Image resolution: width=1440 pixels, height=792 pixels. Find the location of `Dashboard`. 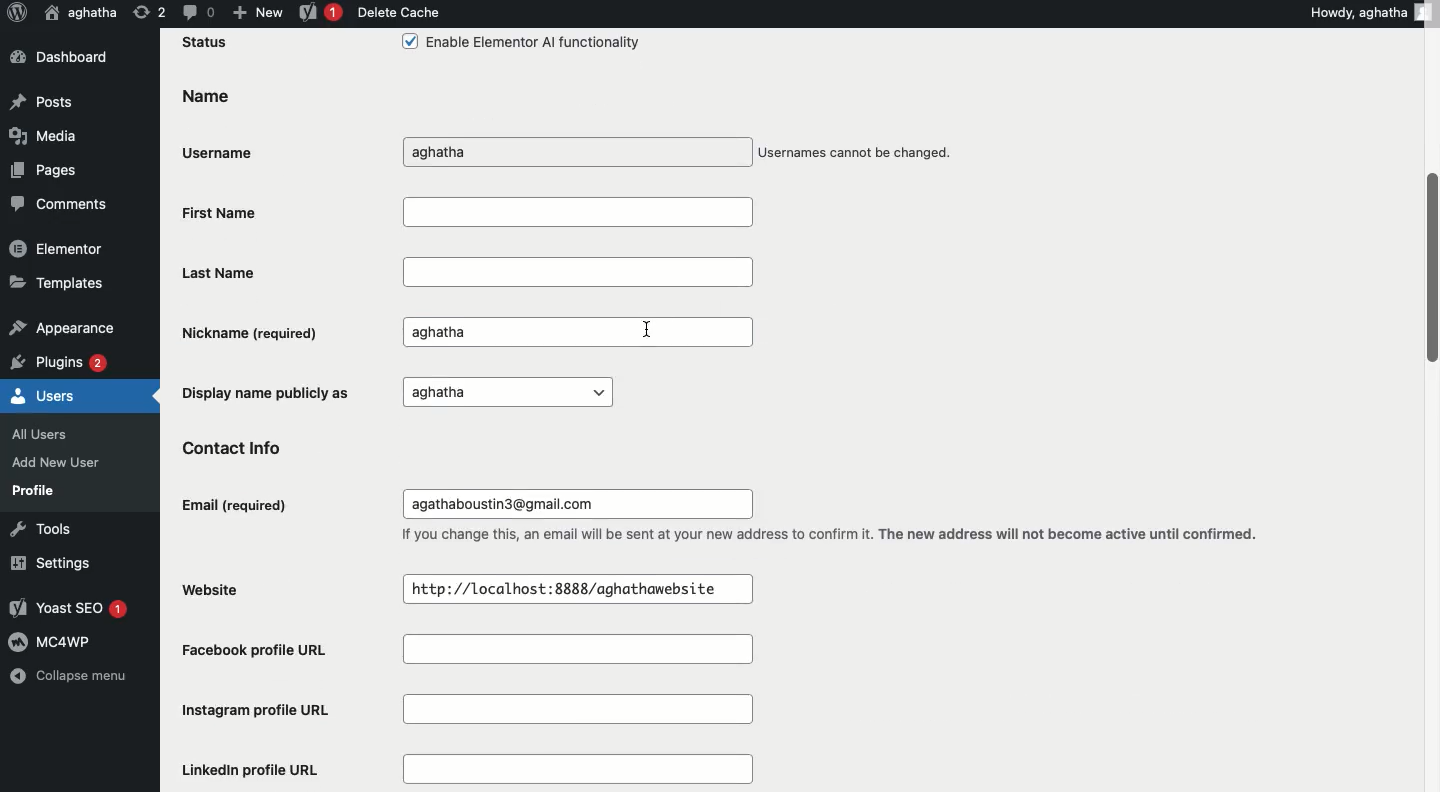

Dashboard is located at coordinates (68, 58).